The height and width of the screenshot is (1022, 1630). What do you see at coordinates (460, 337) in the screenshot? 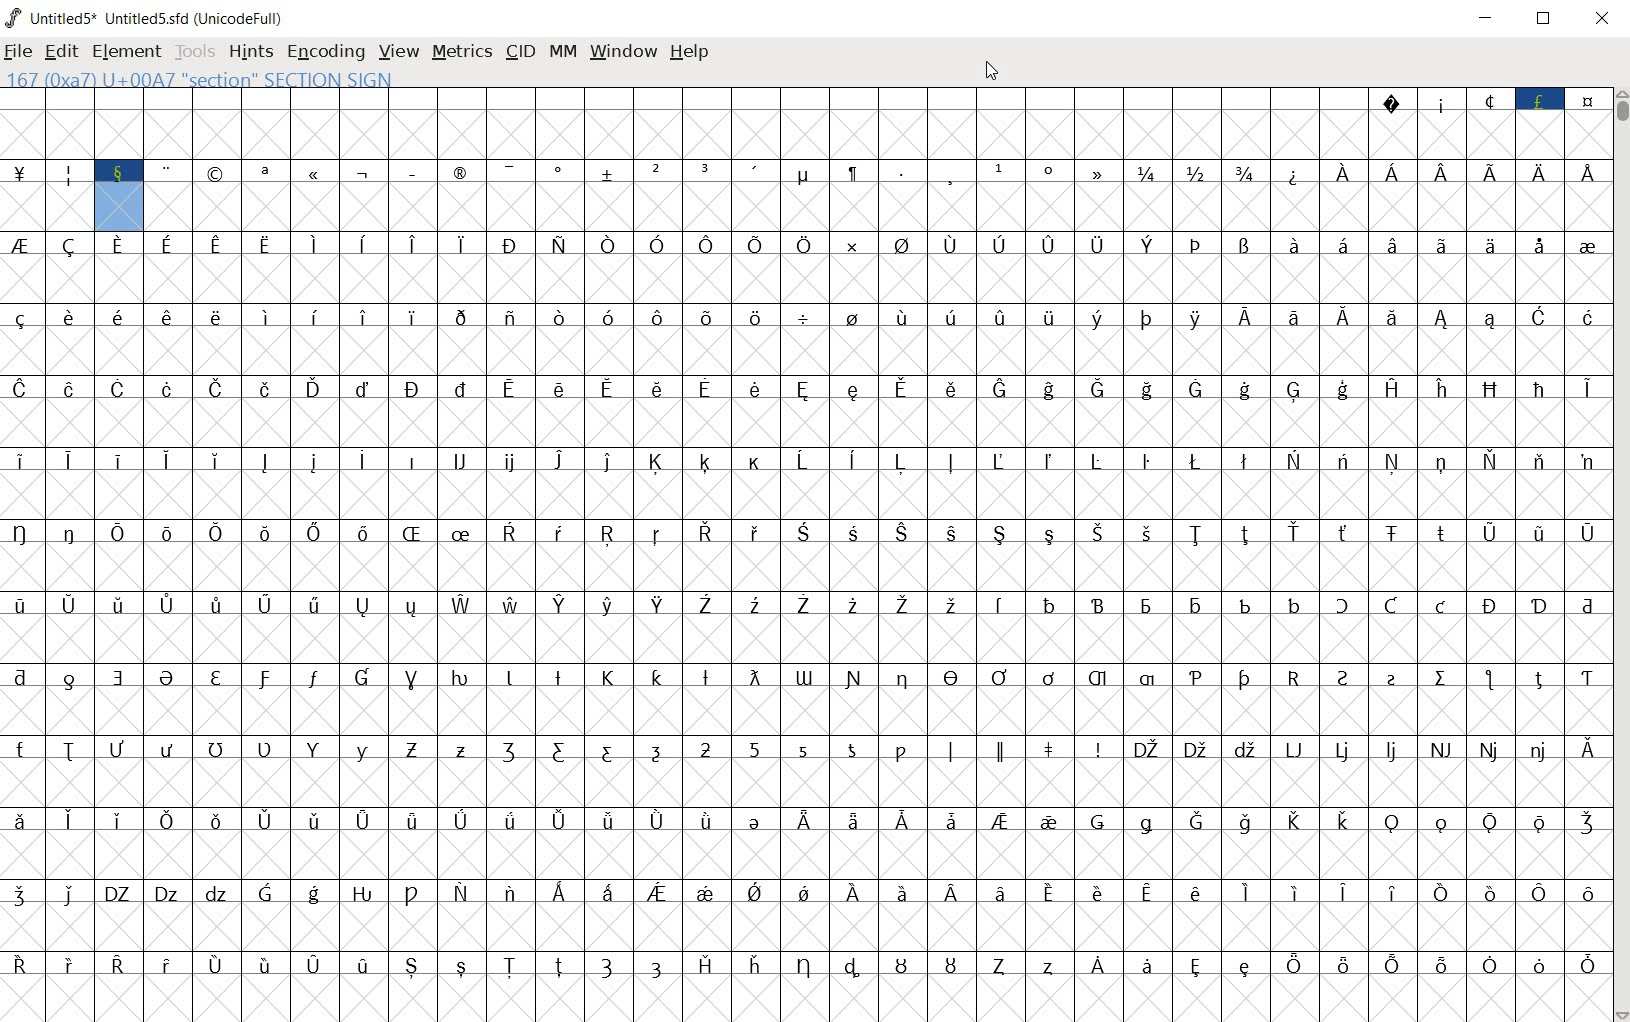
I see `symbols` at bounding box center [460, 337].